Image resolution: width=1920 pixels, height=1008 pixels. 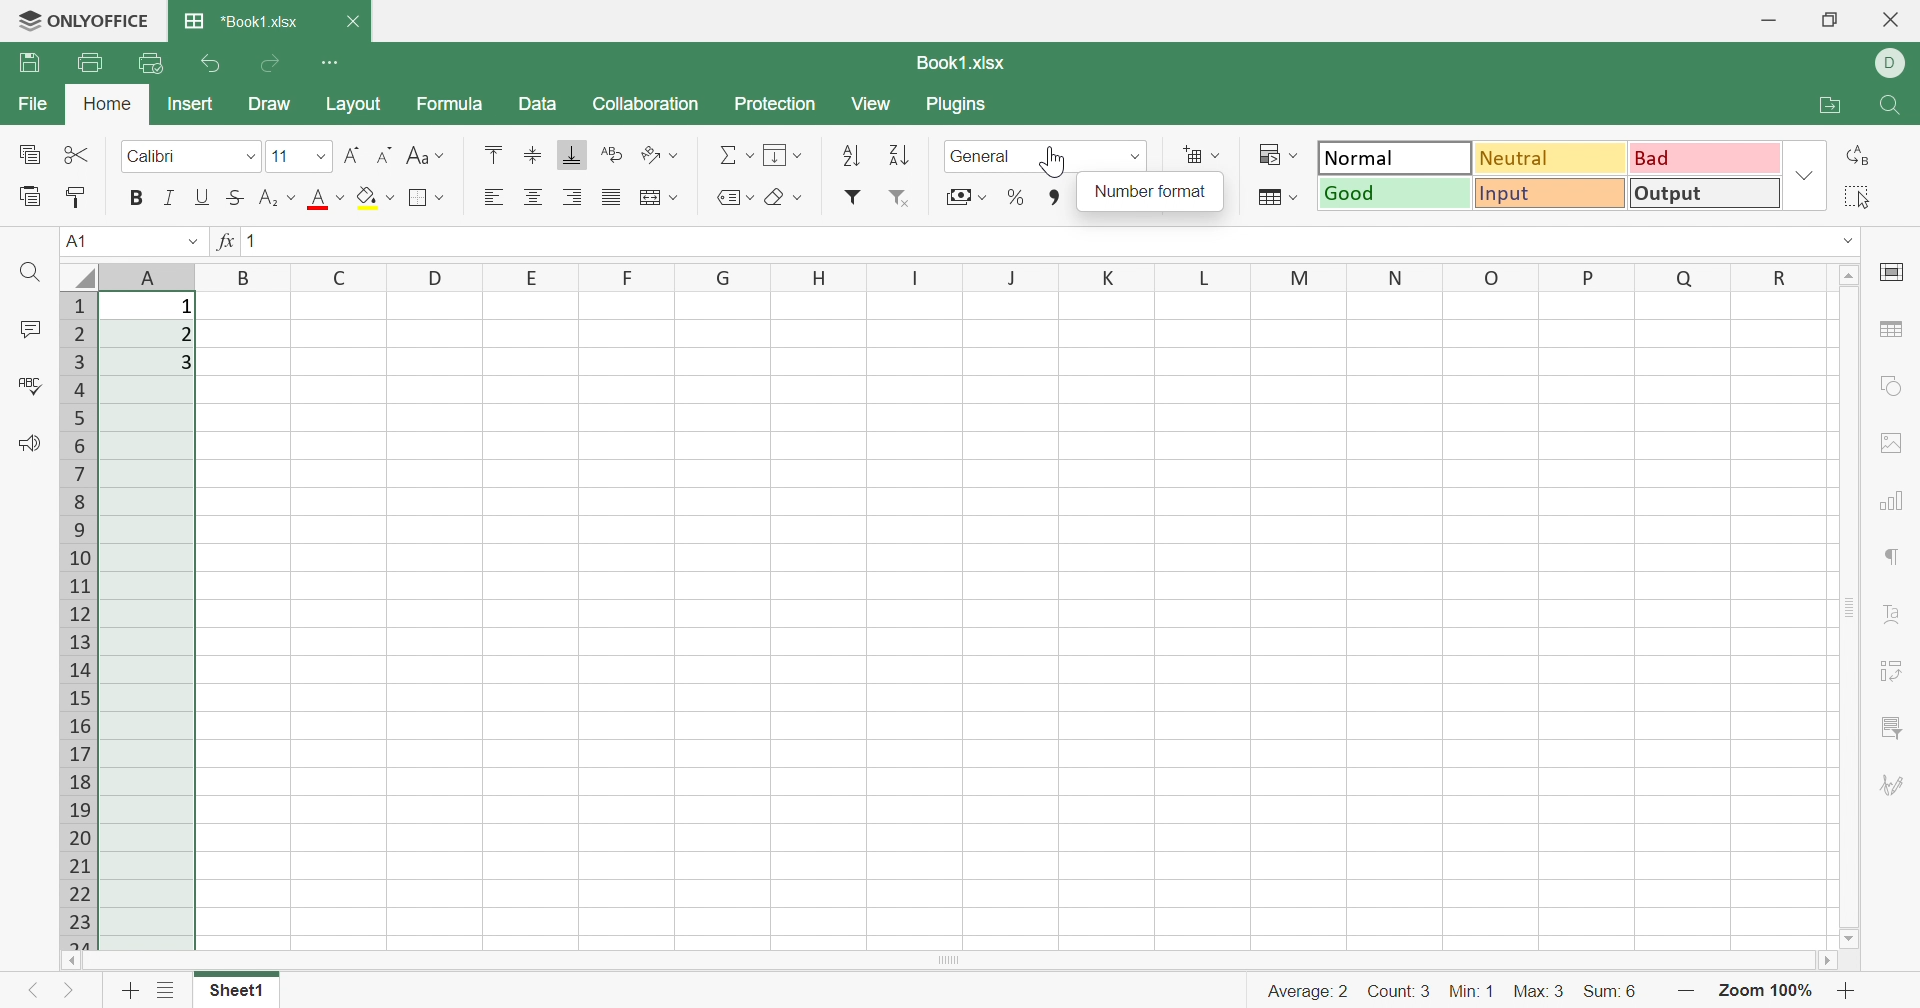 I want to click on Spell checking, so click(x=33, y=387).